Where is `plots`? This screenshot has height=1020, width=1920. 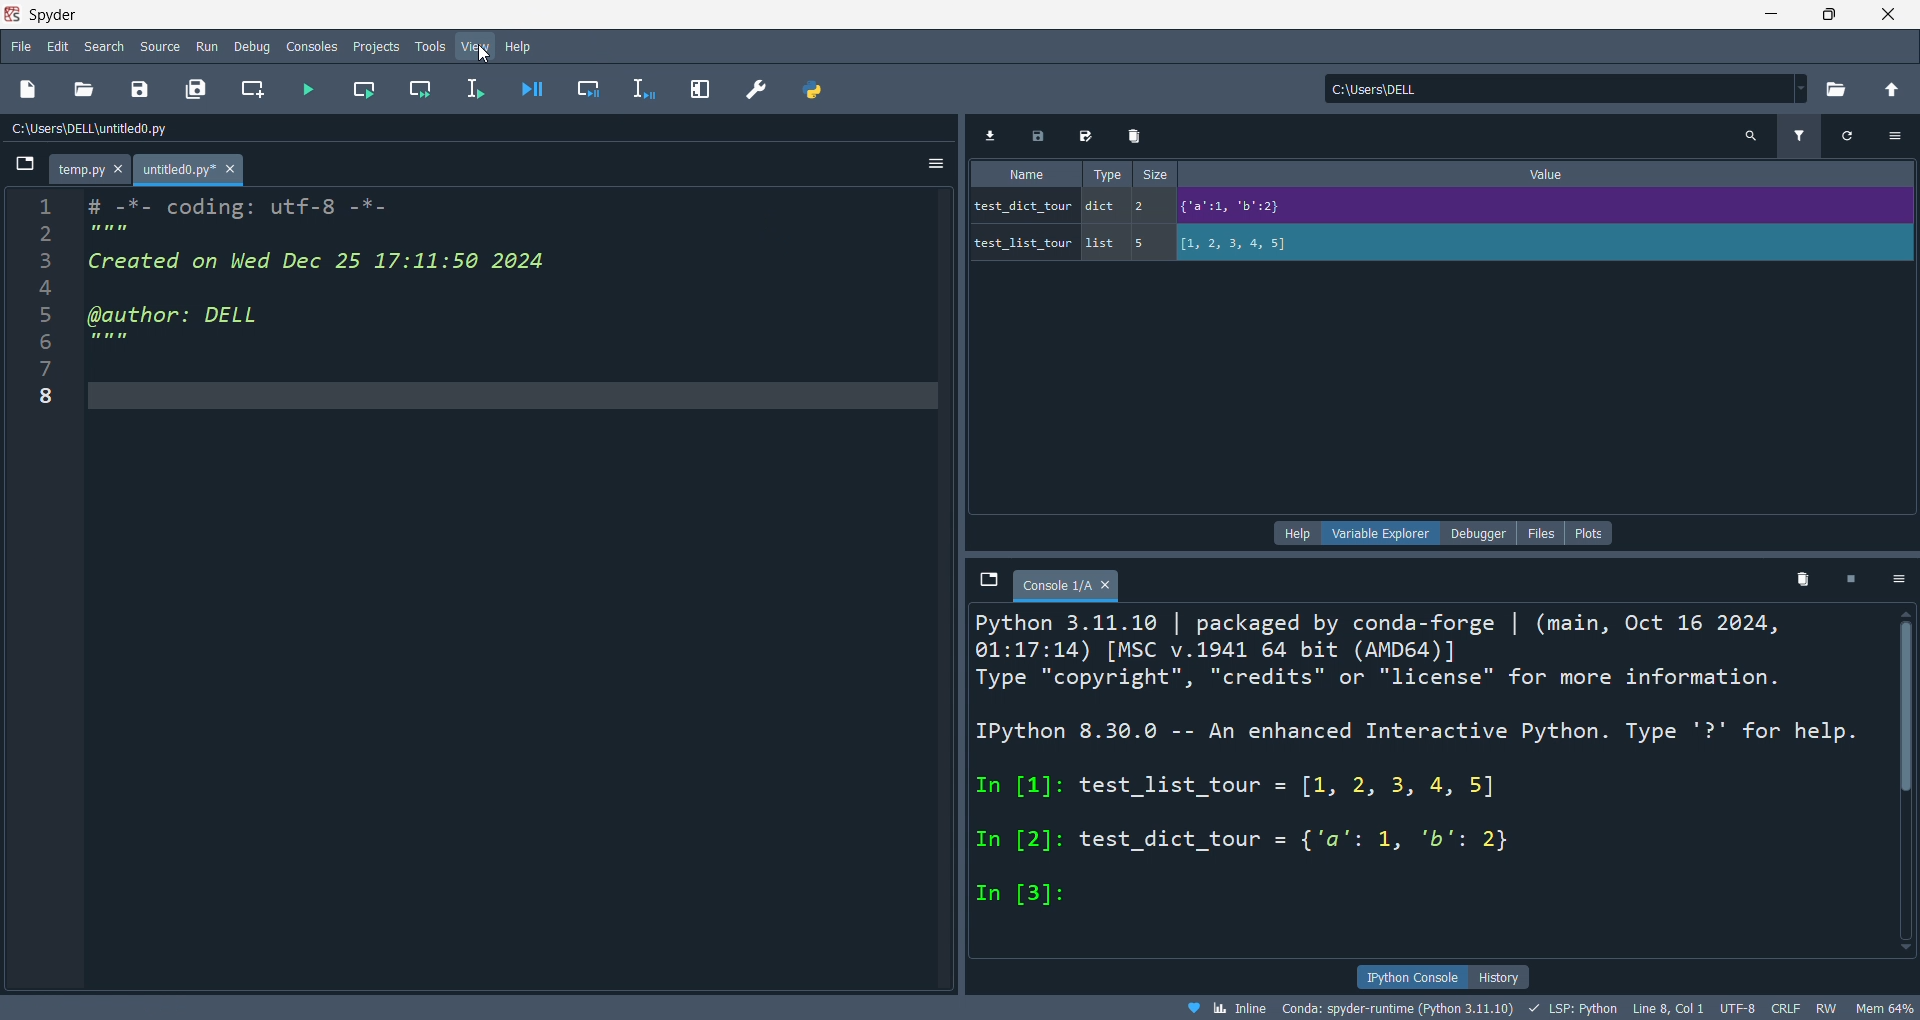 plots is located at coordinates (1590, 533).